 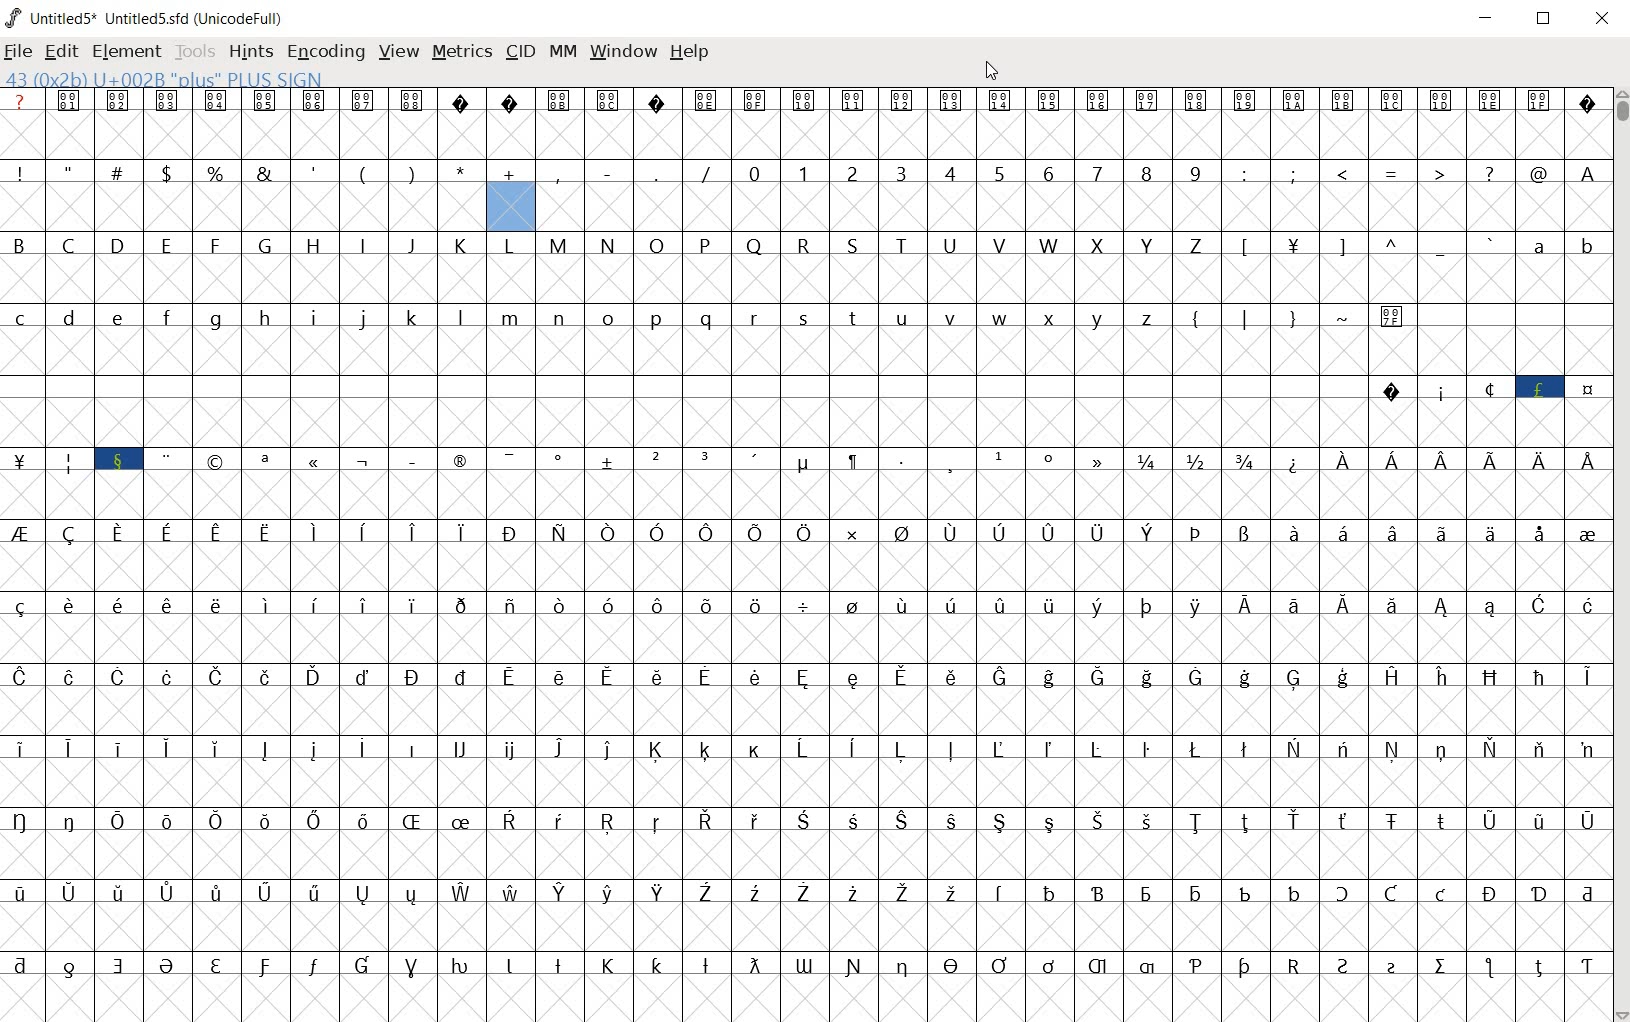 I want to click on | M
i, so click(x=21, y=486).